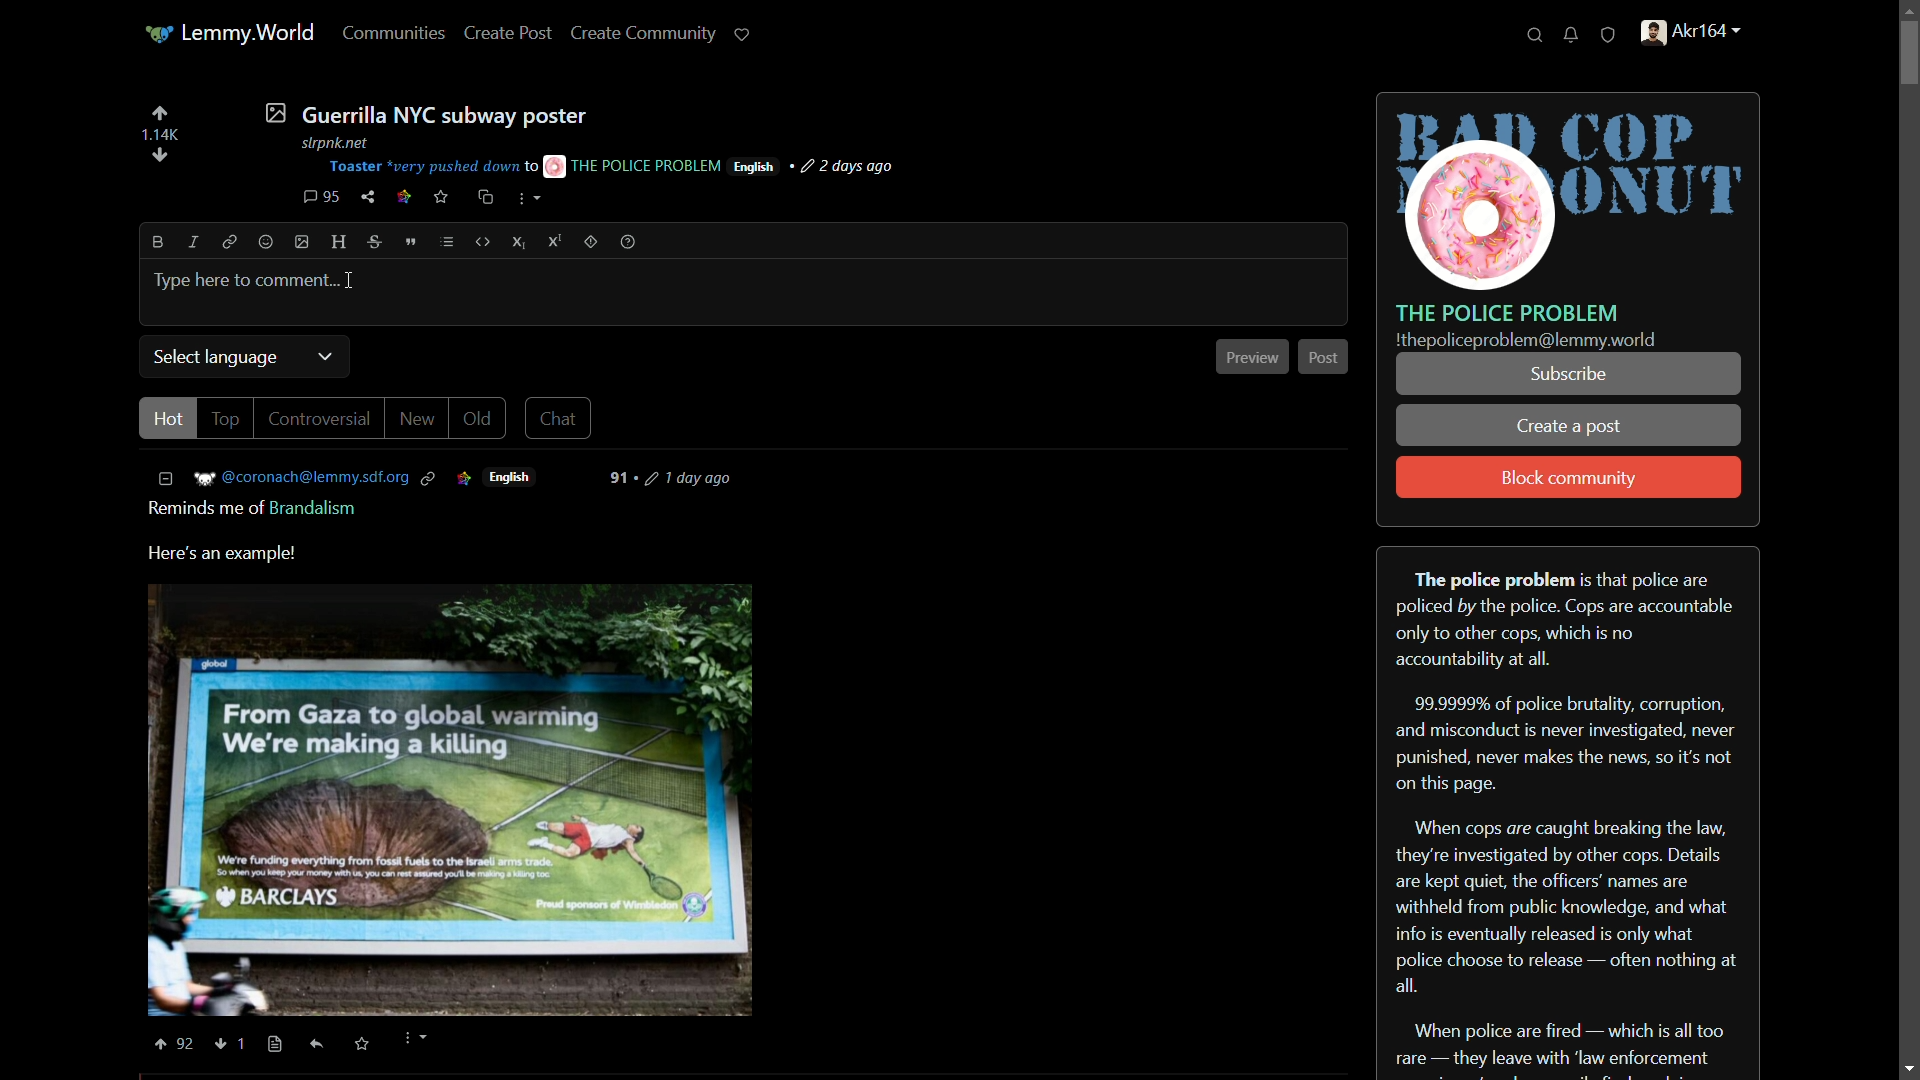 The width and height of the screenshot is (1920, 1080). What do you see at coordinates (155, 35) in the screenshot?
I see `icon` at bounding box center [155, 35].